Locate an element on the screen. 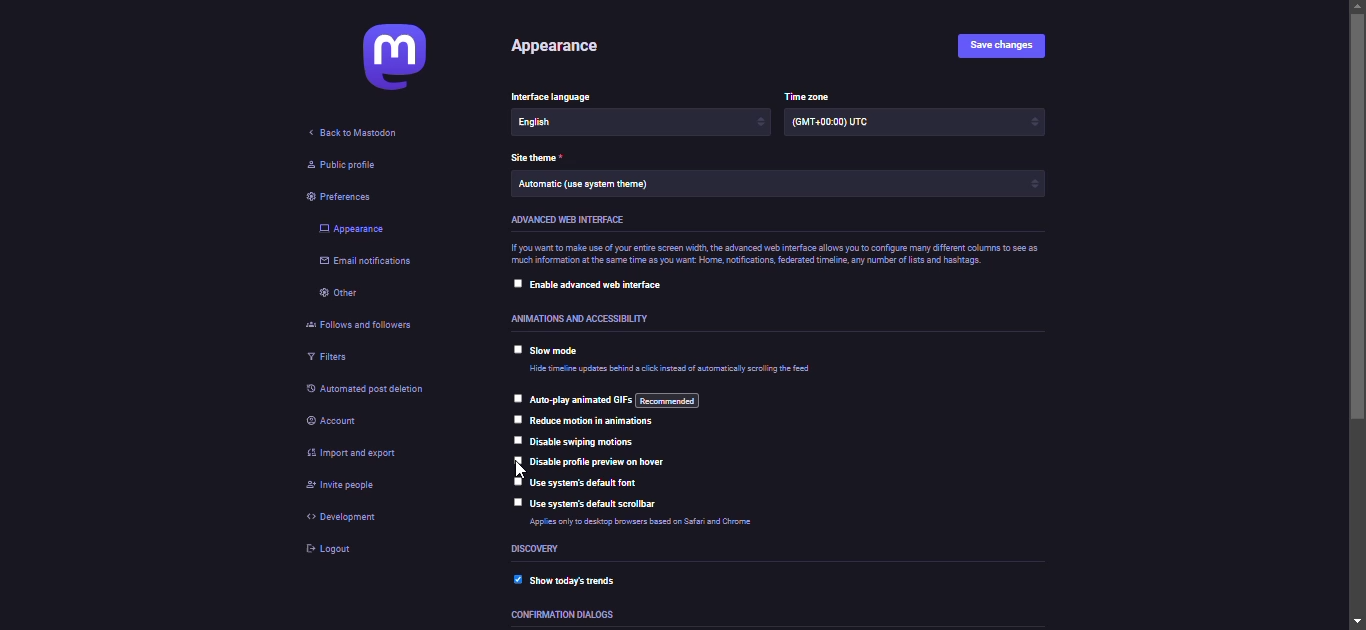 The height and width of the screenshot is (630, 1366). preferences is located at coordinates (345, 195).